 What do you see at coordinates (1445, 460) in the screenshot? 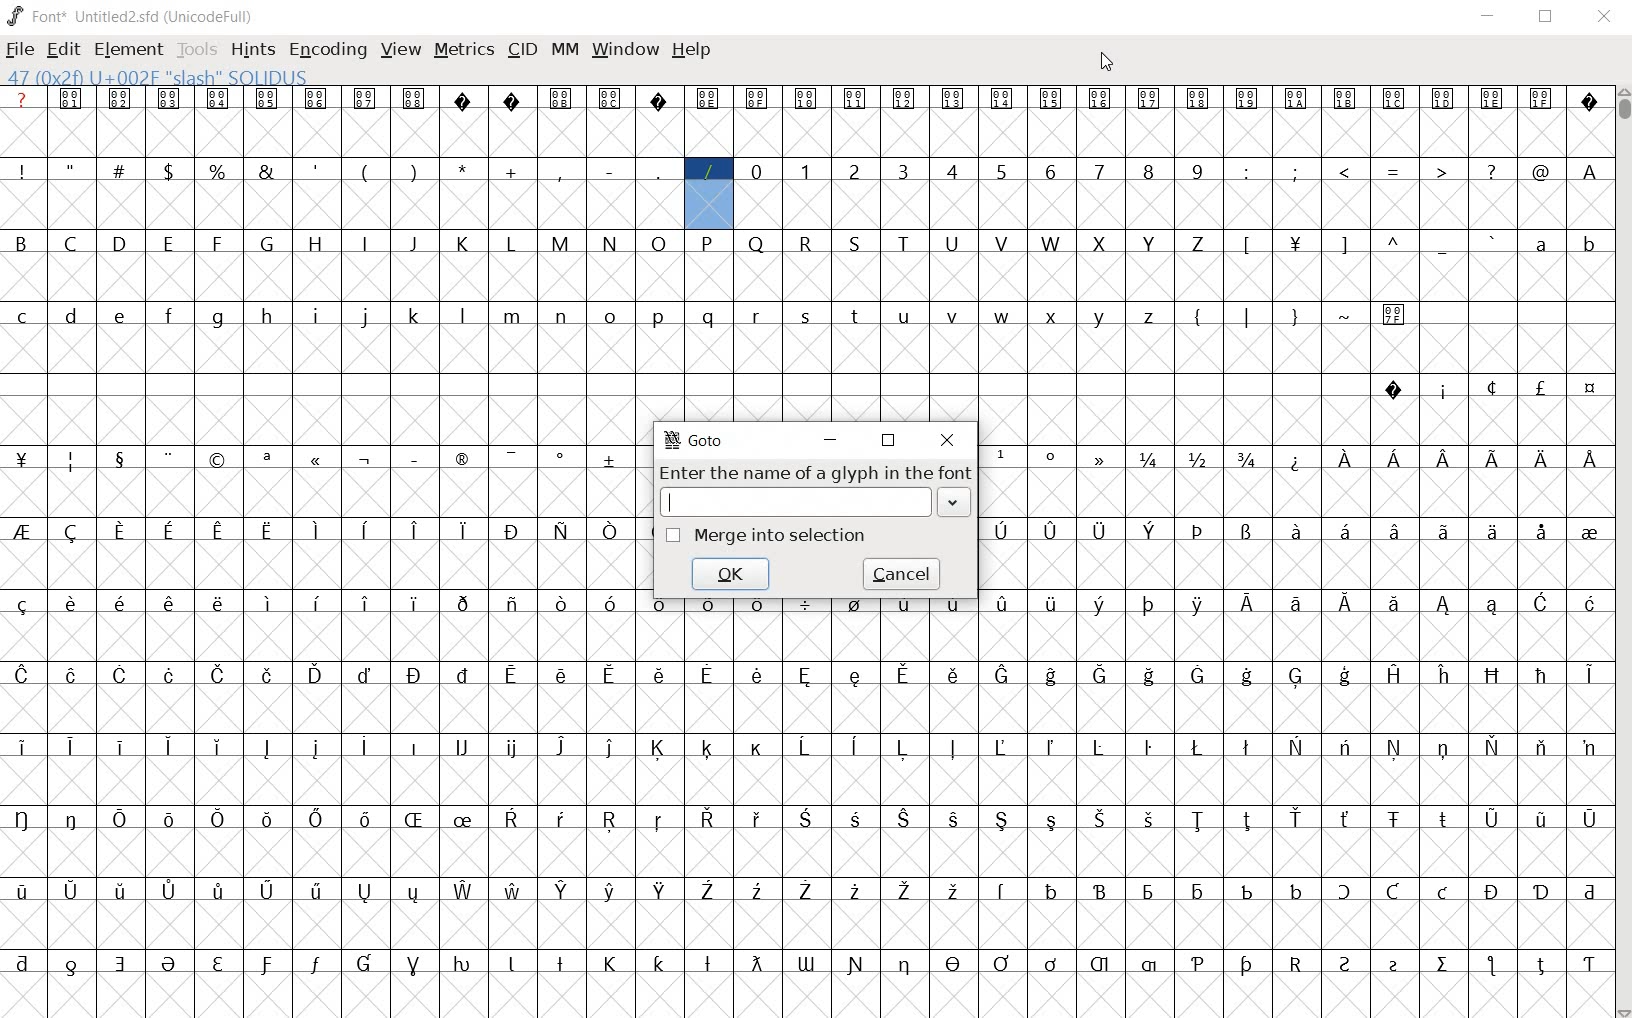
I see `glyph` at bounding box center [1445, 460].